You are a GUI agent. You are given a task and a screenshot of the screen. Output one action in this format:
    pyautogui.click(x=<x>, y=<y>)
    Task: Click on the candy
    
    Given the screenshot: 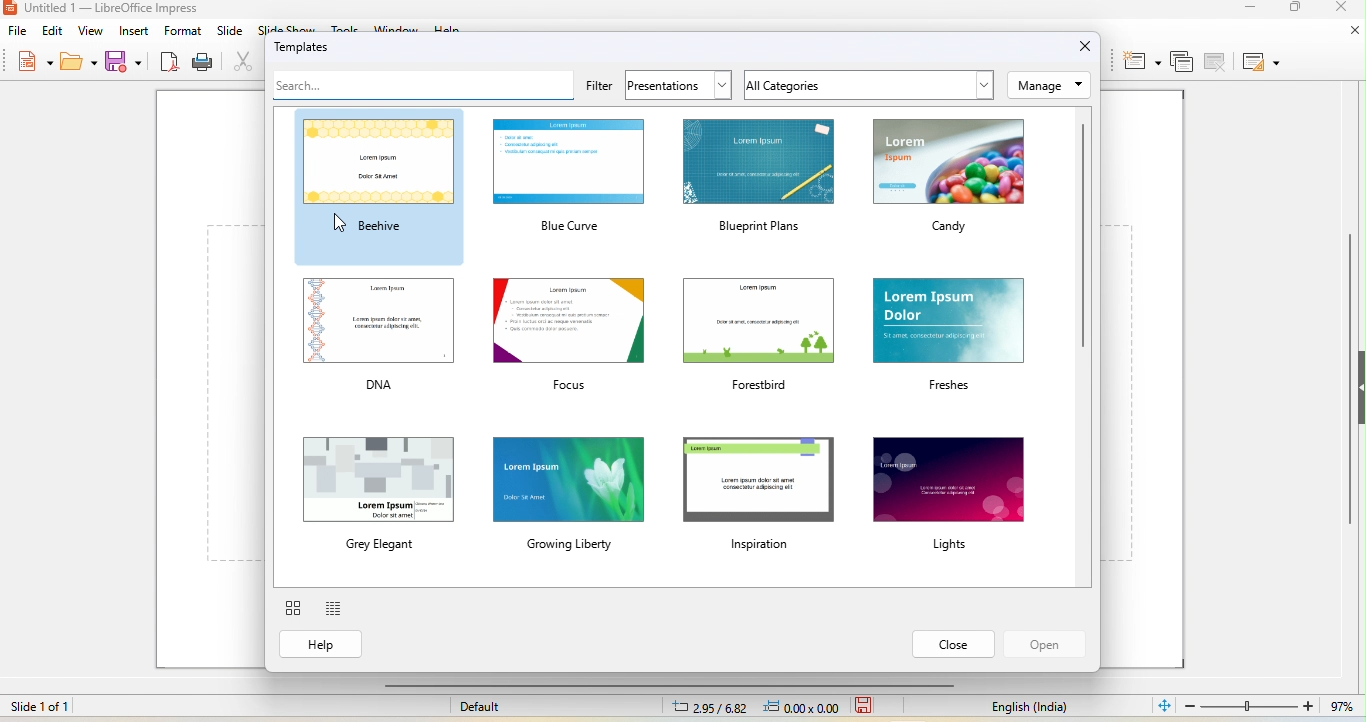 What is the action you would take?
    pyautogui.click(x=949, y=178)
    